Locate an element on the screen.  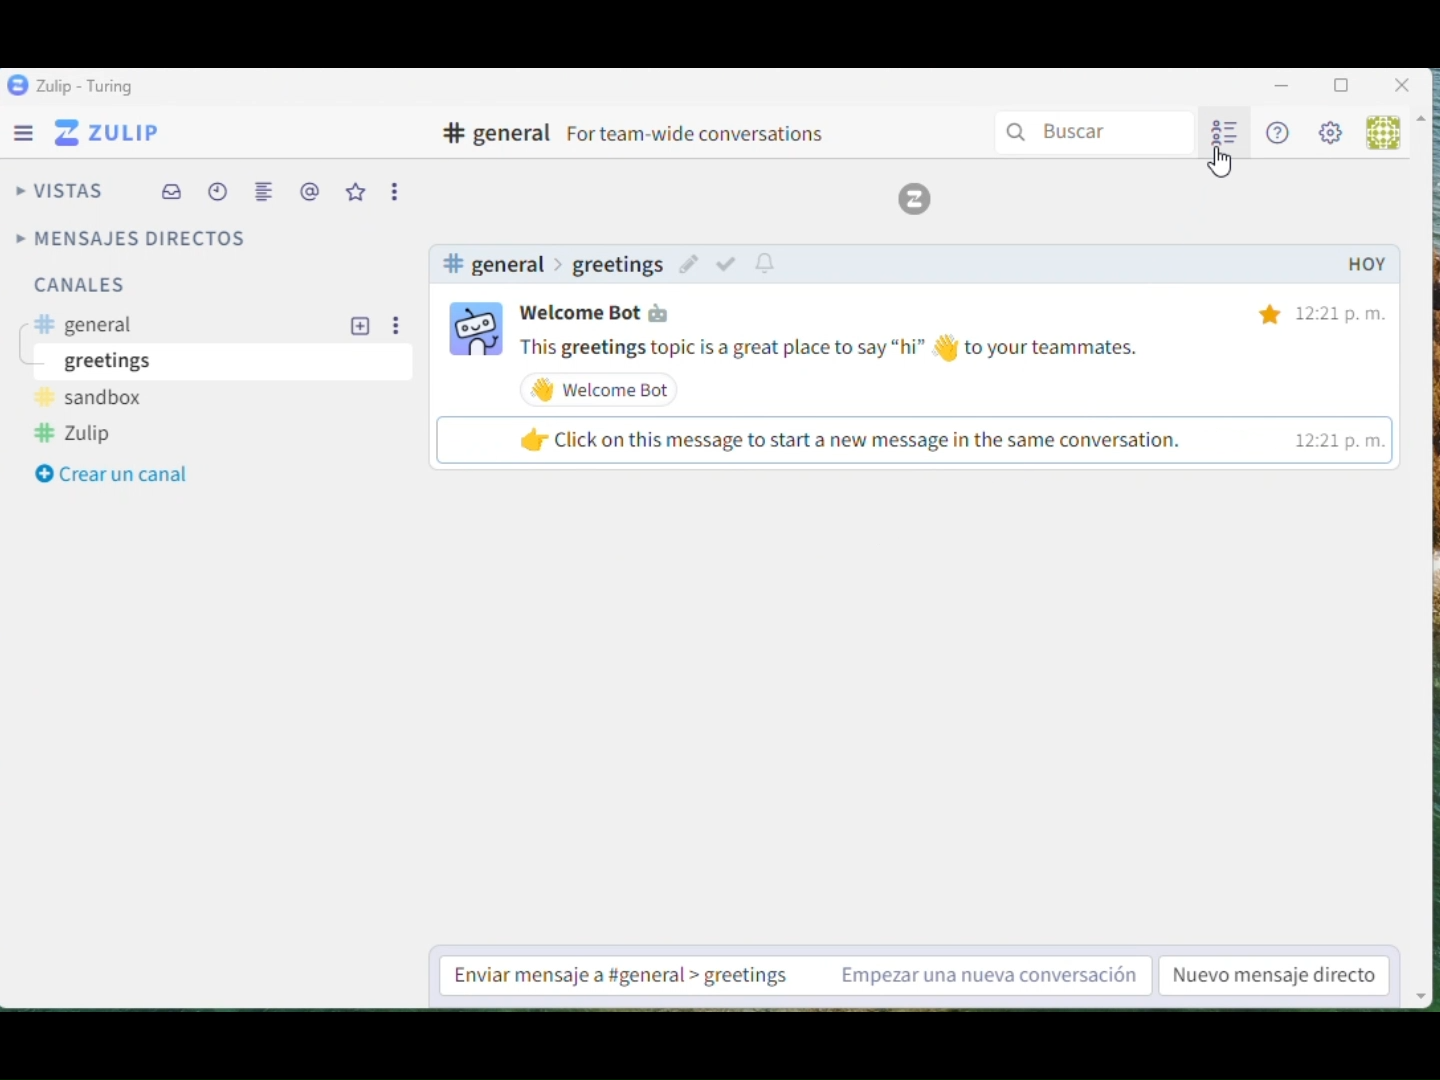
Direct Messages is located at coordinates (134, 237).